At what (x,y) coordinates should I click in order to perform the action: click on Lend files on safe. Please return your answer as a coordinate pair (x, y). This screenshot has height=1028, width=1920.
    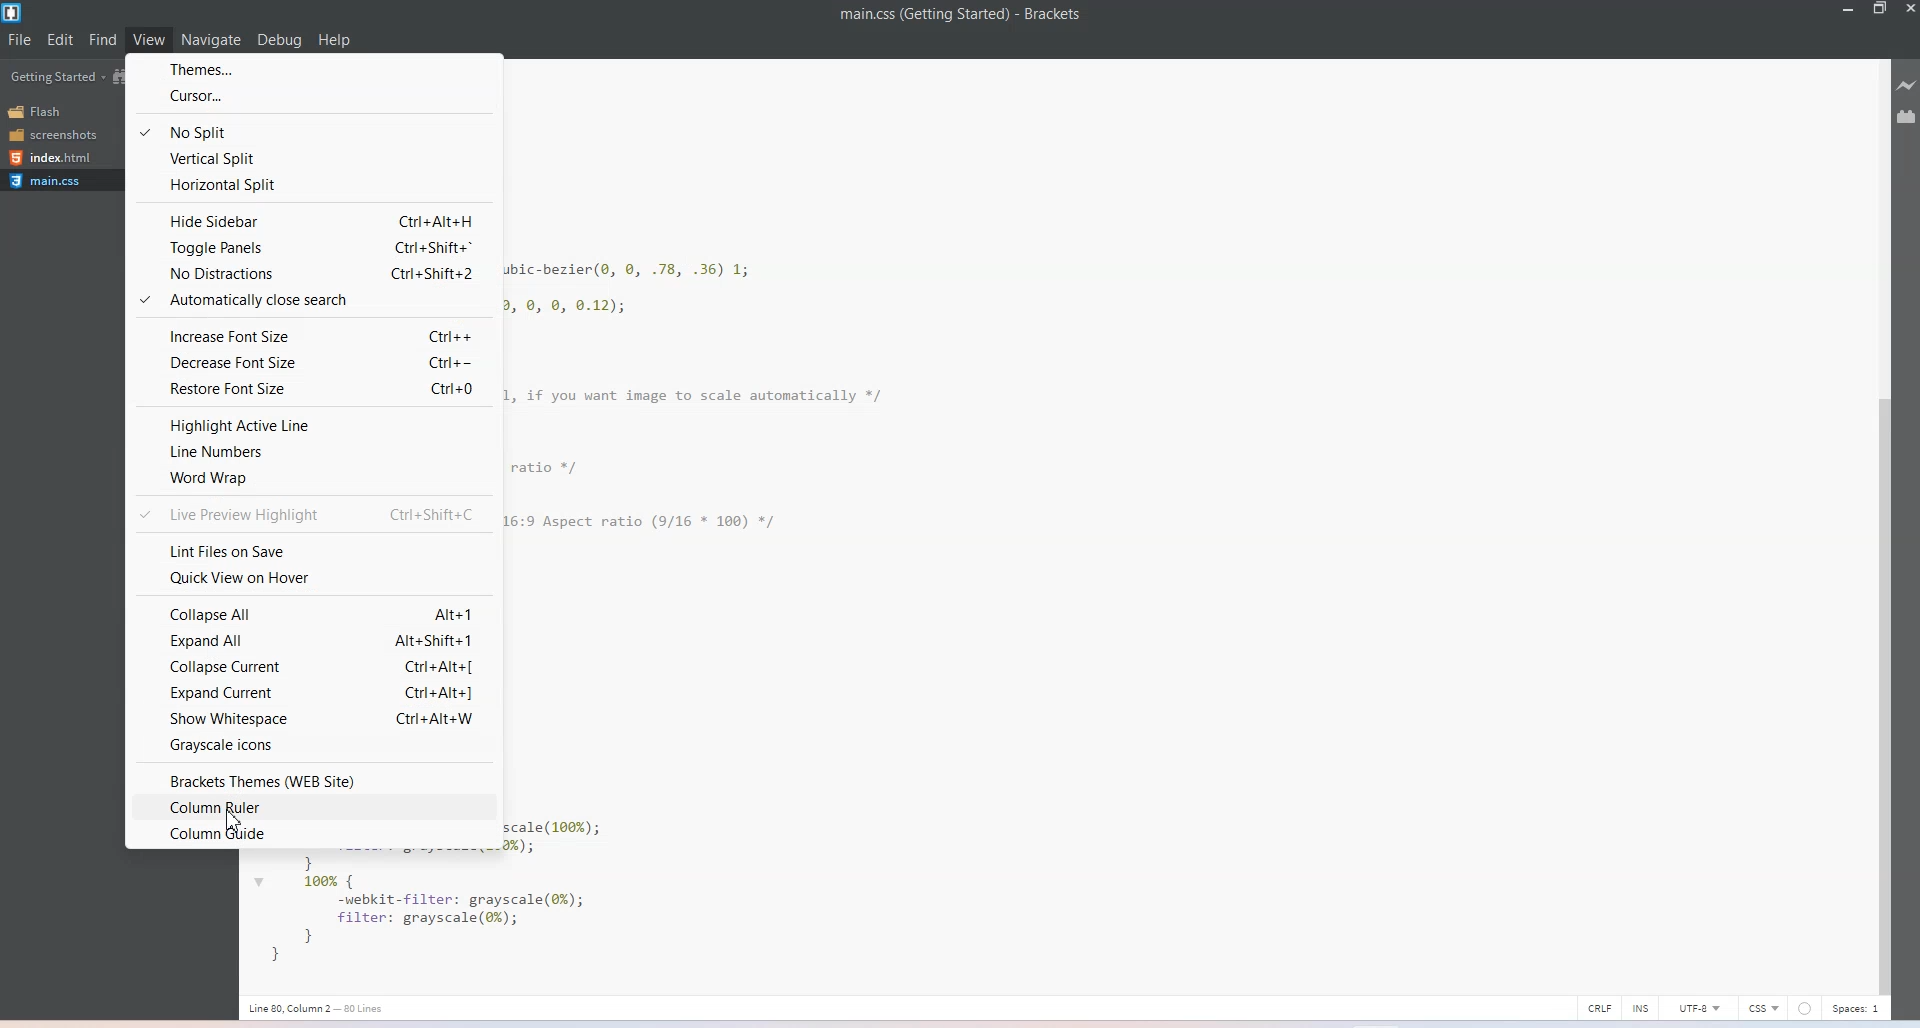
    Looking at the image, I should click on (315, 550).